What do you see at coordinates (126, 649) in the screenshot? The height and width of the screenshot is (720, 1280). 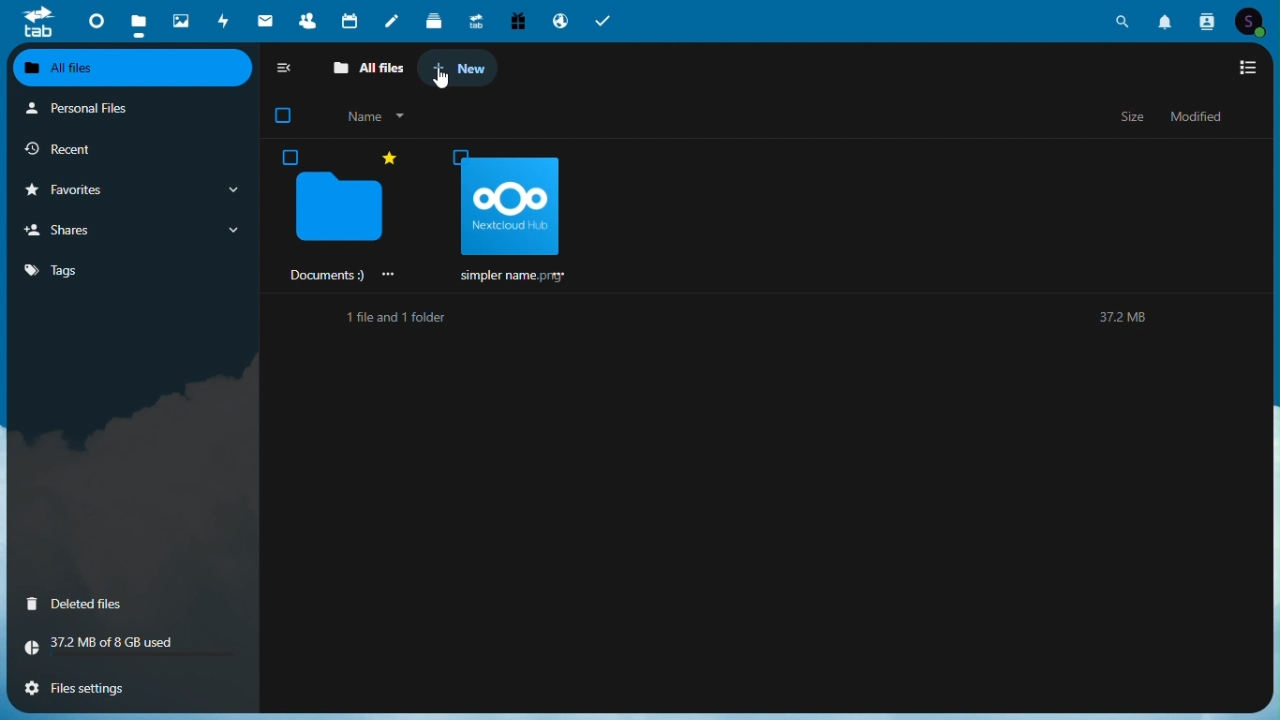 I see `Storage` at bounding box center [126, 649].